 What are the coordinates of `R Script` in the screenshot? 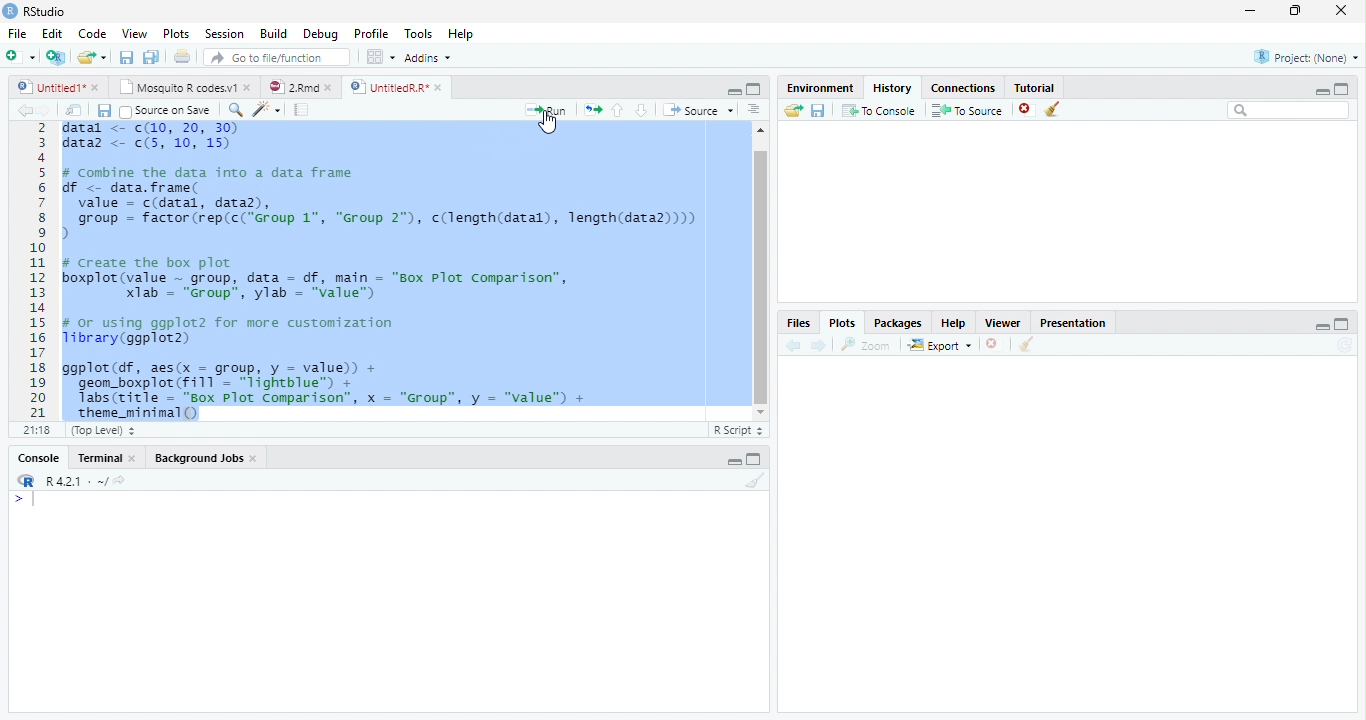 It's located at (738, 431).